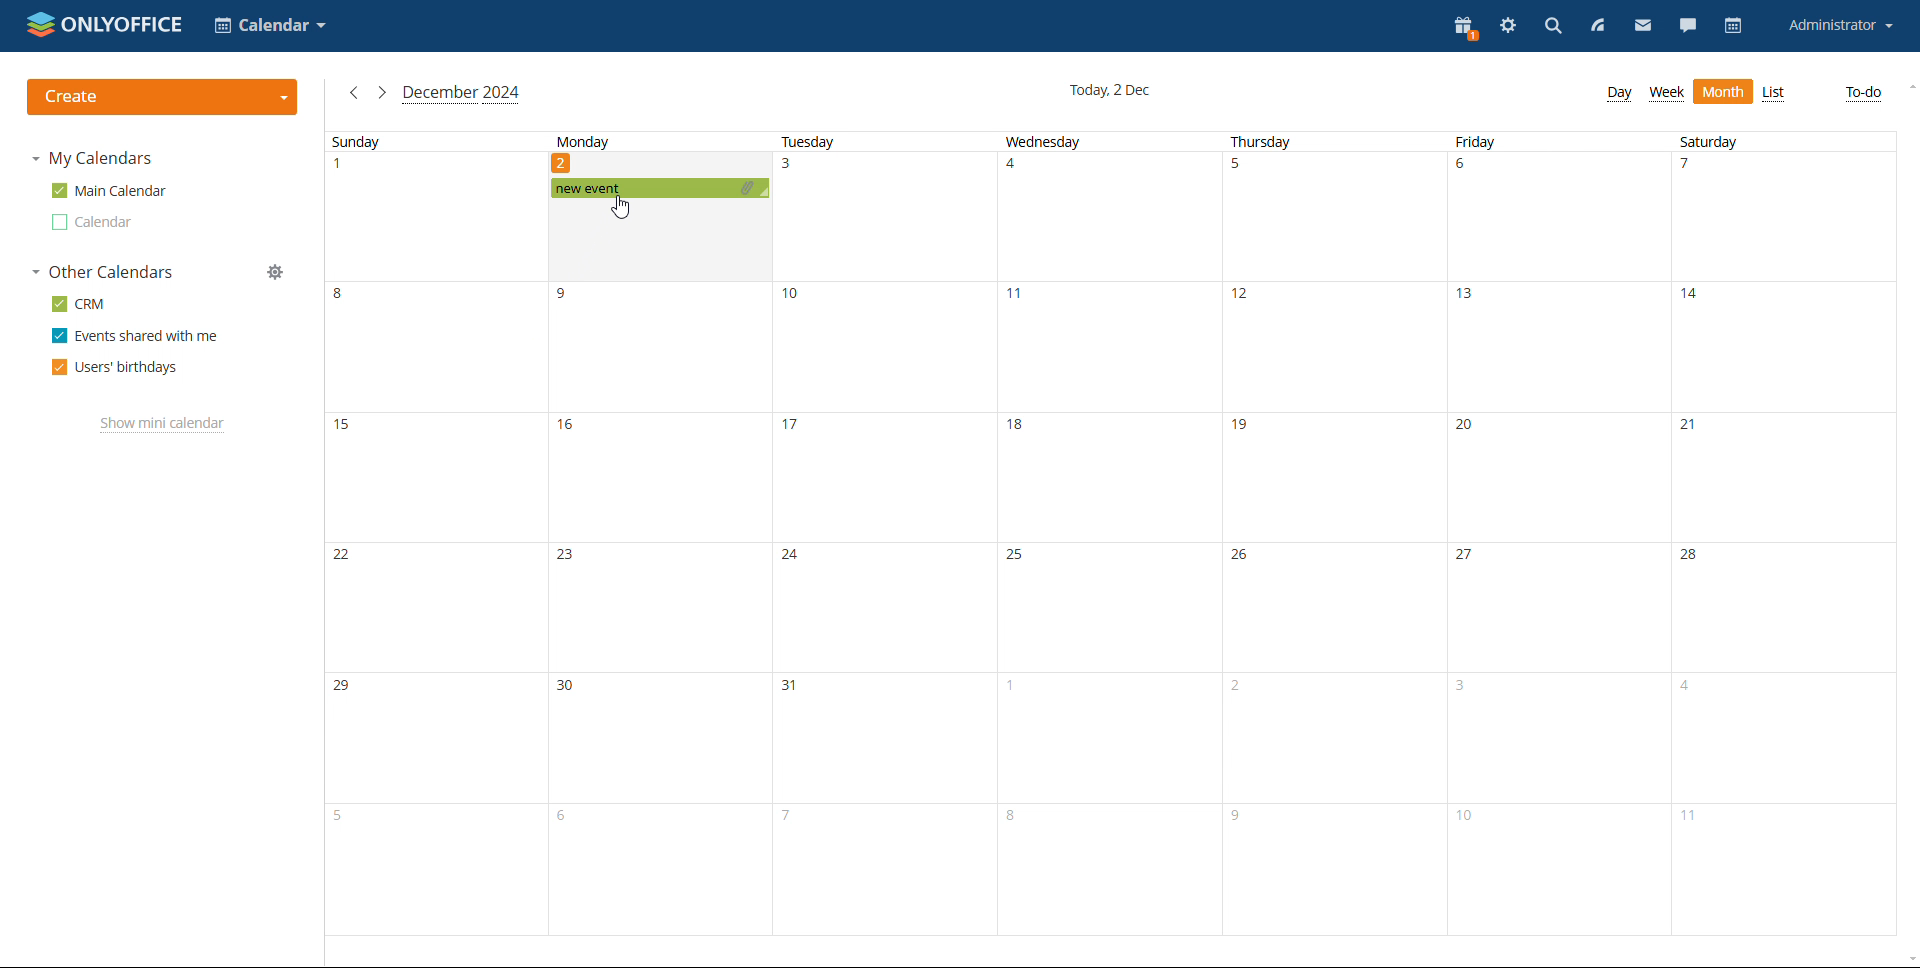 Image resolution: width=1920 pixels, height=968 pixels. I want to click on new event, so click(662, 187).